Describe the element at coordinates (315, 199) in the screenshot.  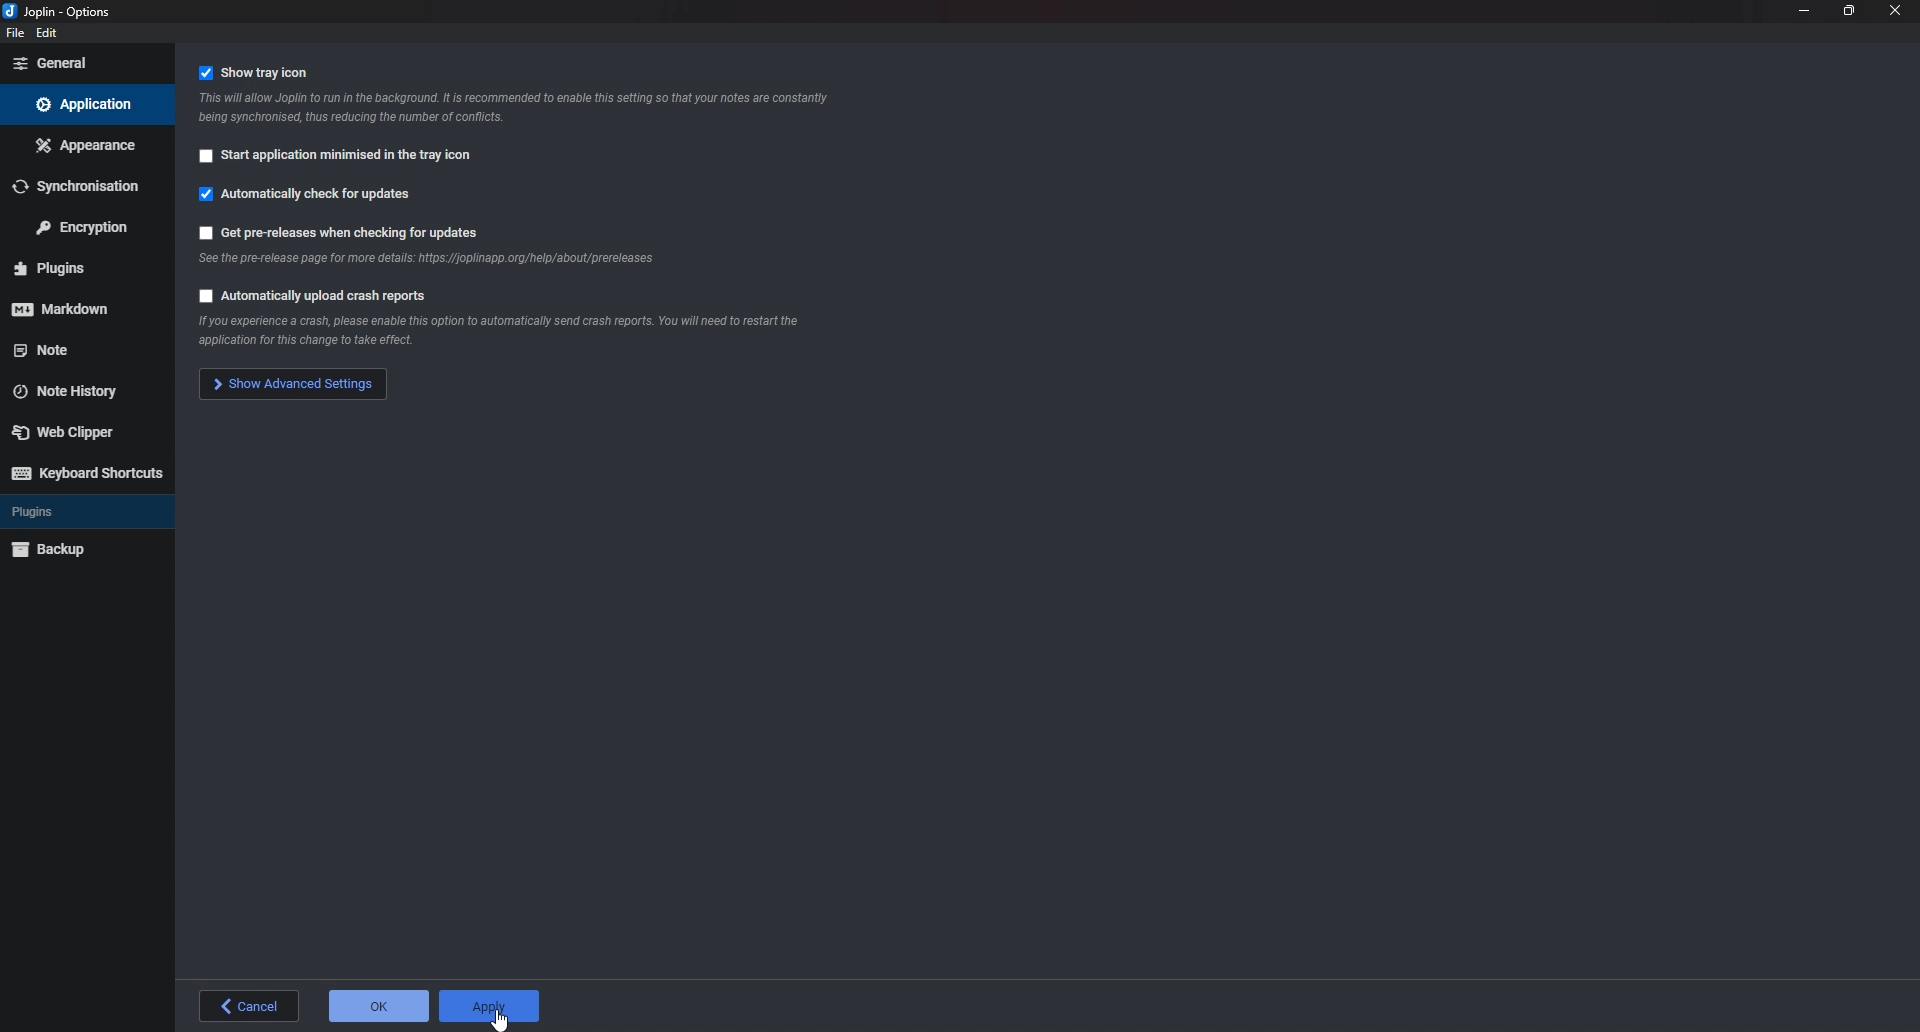
I see `Automatically check for updates` at that location.